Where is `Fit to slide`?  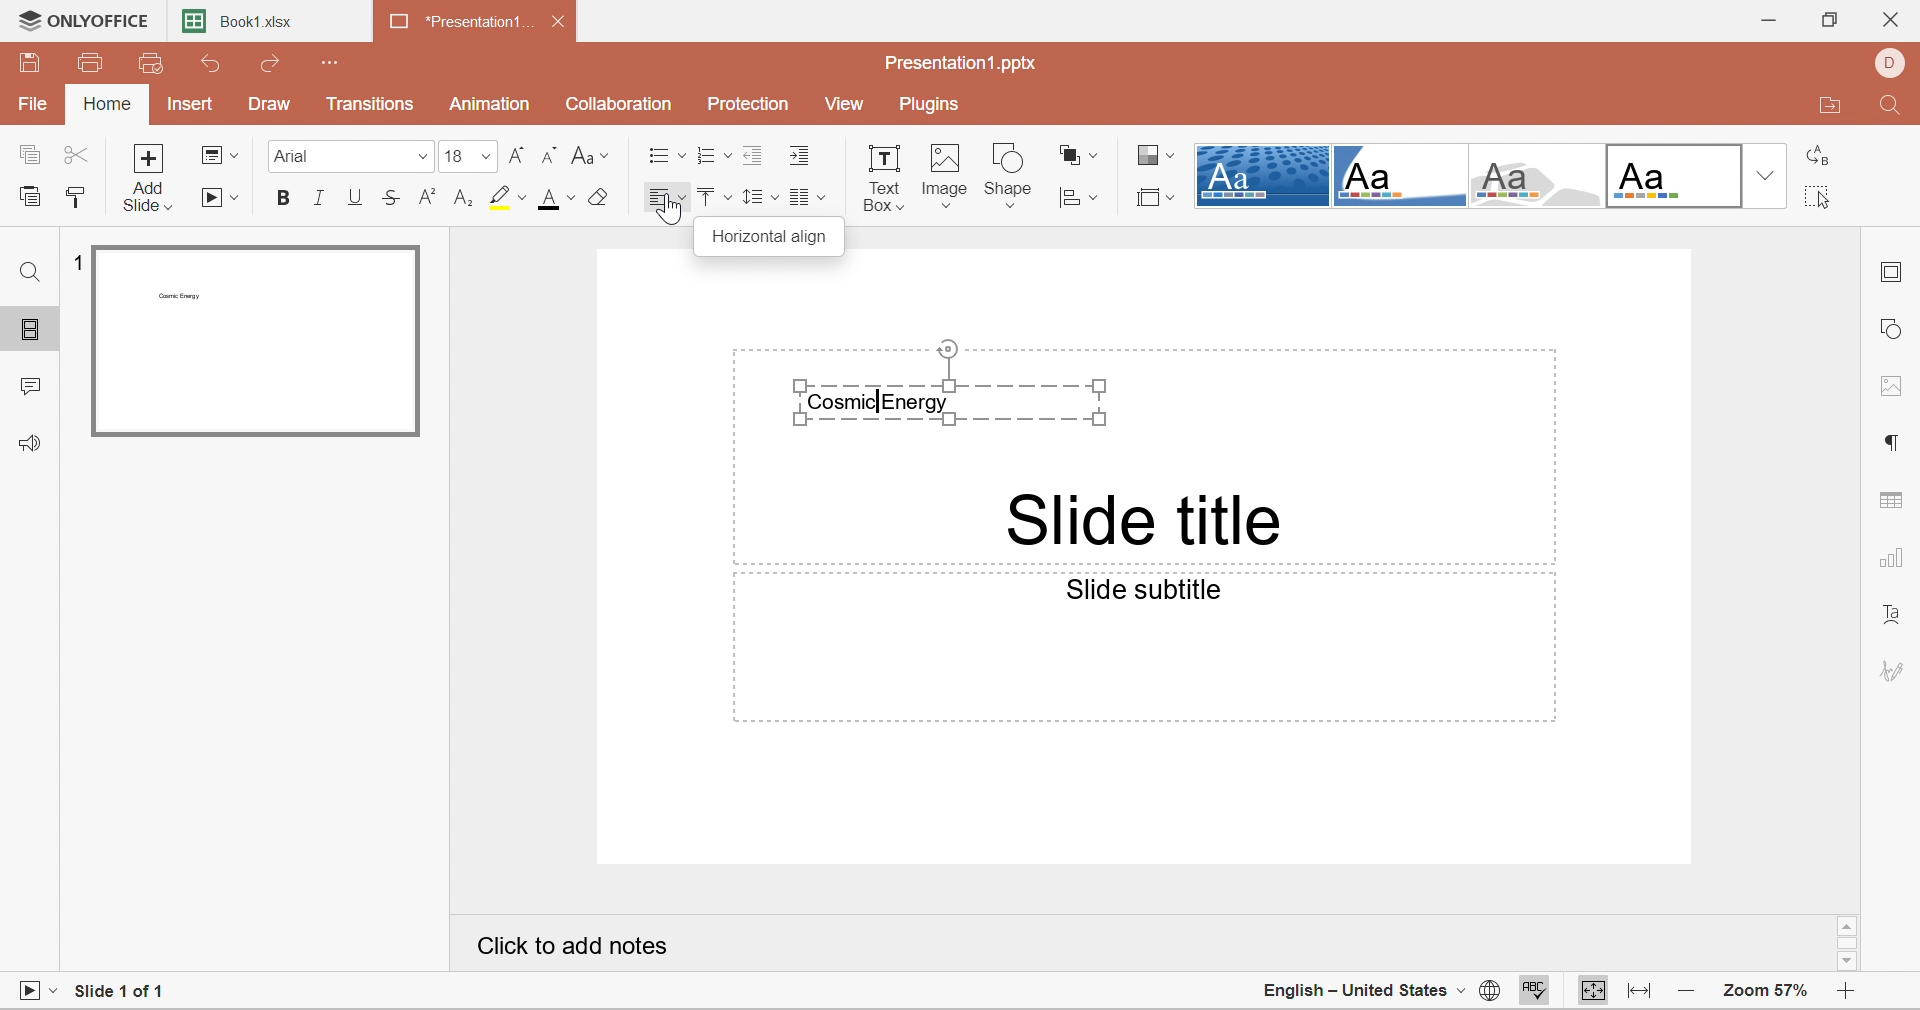 Fit to slide is located at coordinates (1589, 991).